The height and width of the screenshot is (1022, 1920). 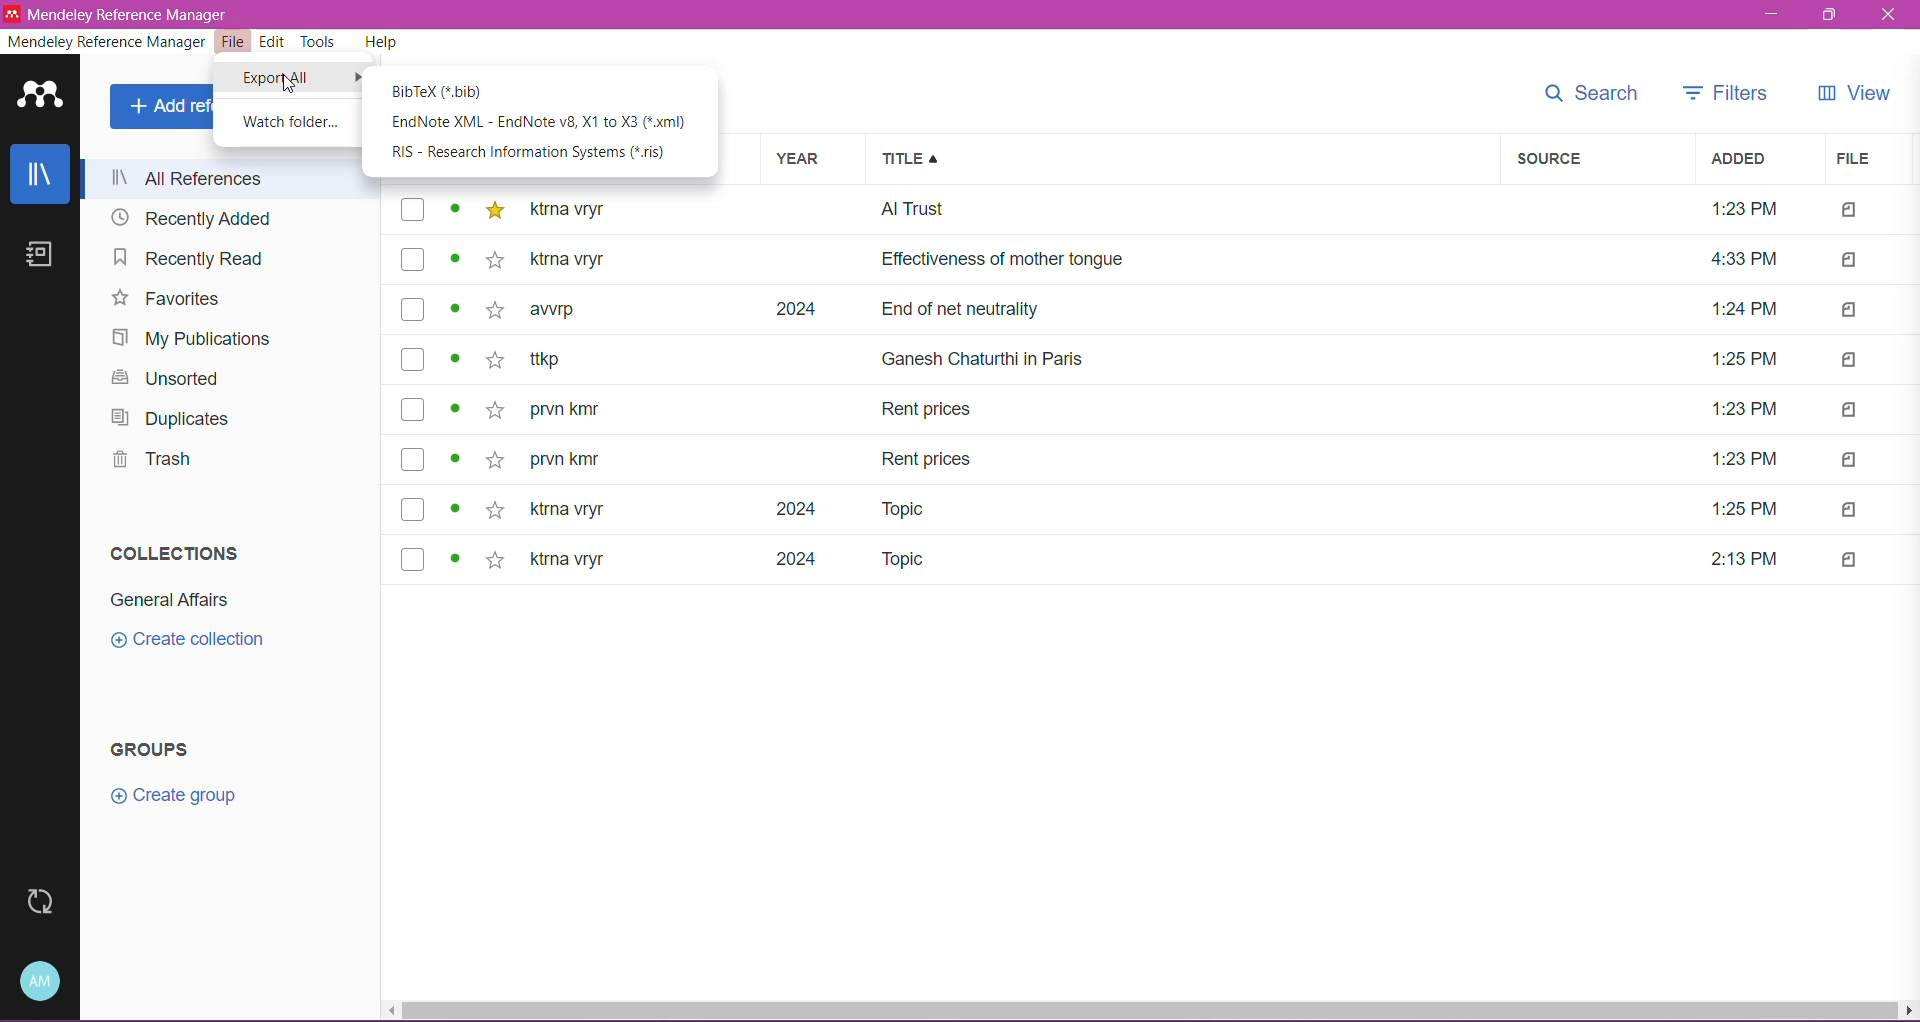 What do you see at coordinates (274, 42) in the screenshot?
I see `Edit` at bounding box center [274, 42].